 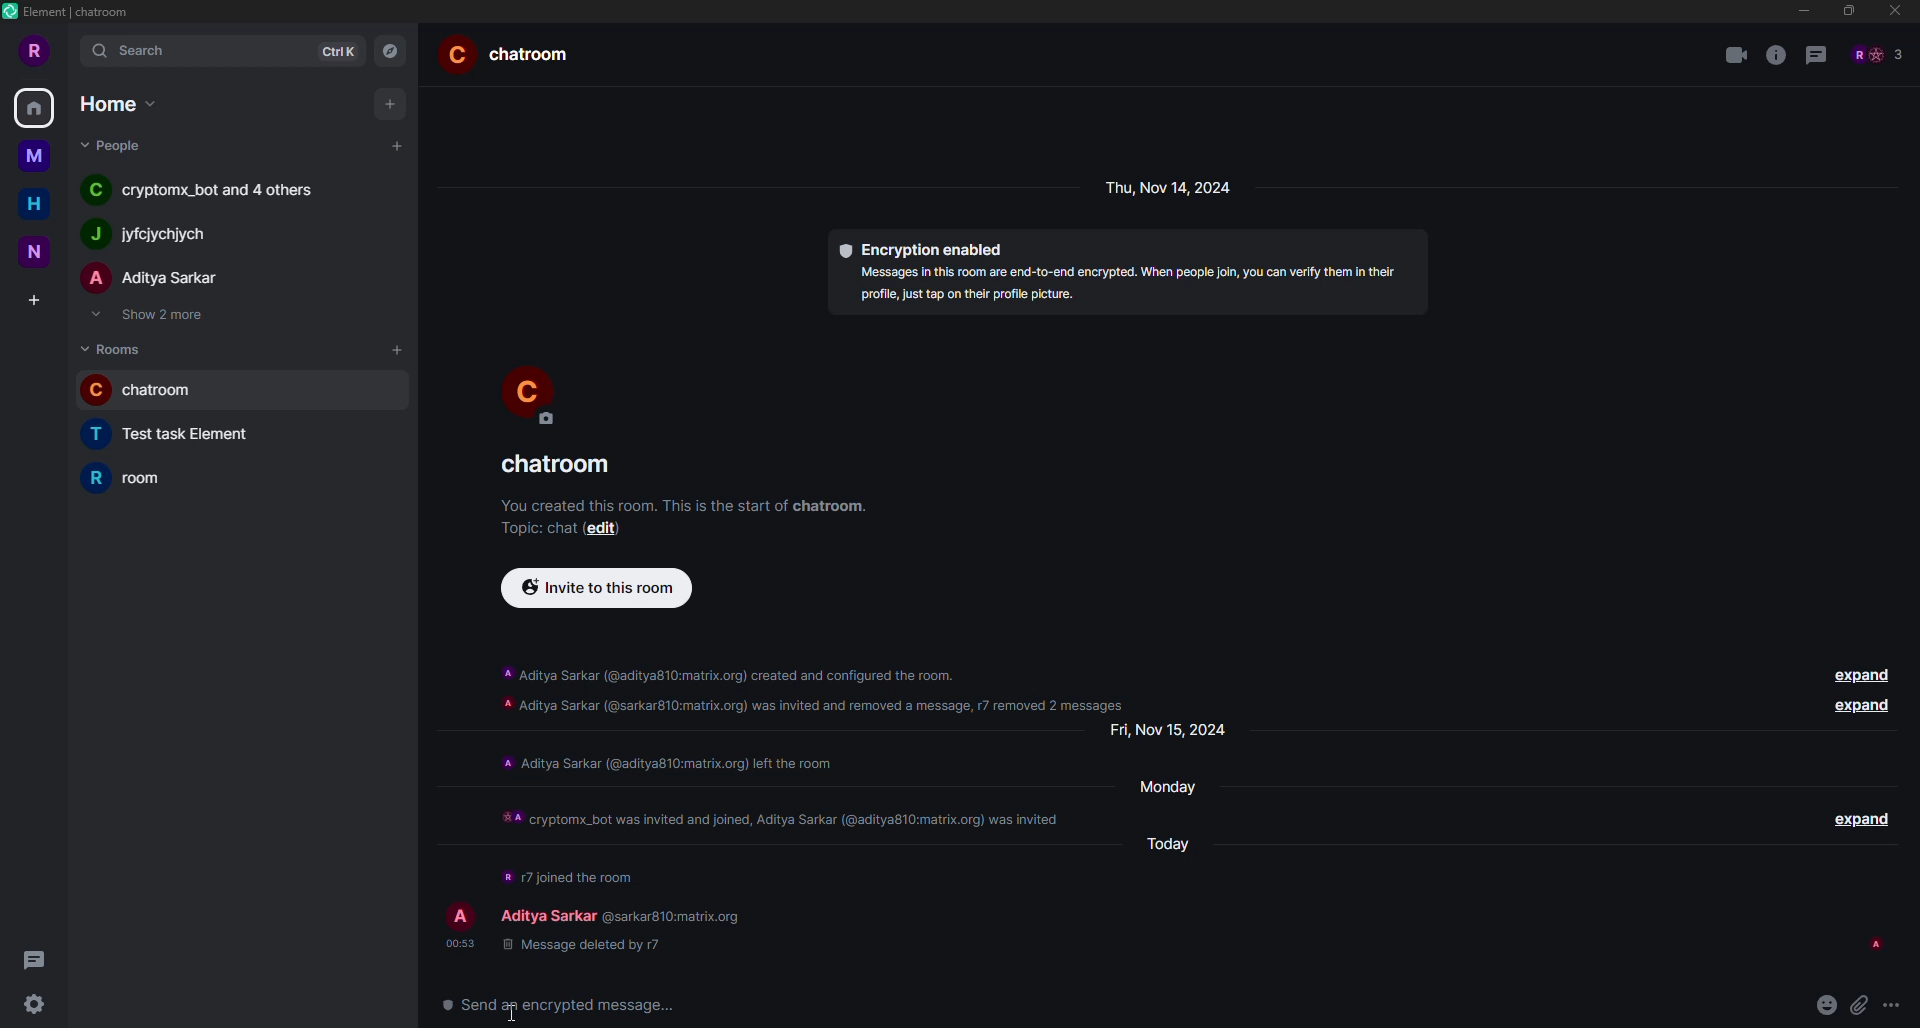 I want to click on add, so click(x=399, y=145).